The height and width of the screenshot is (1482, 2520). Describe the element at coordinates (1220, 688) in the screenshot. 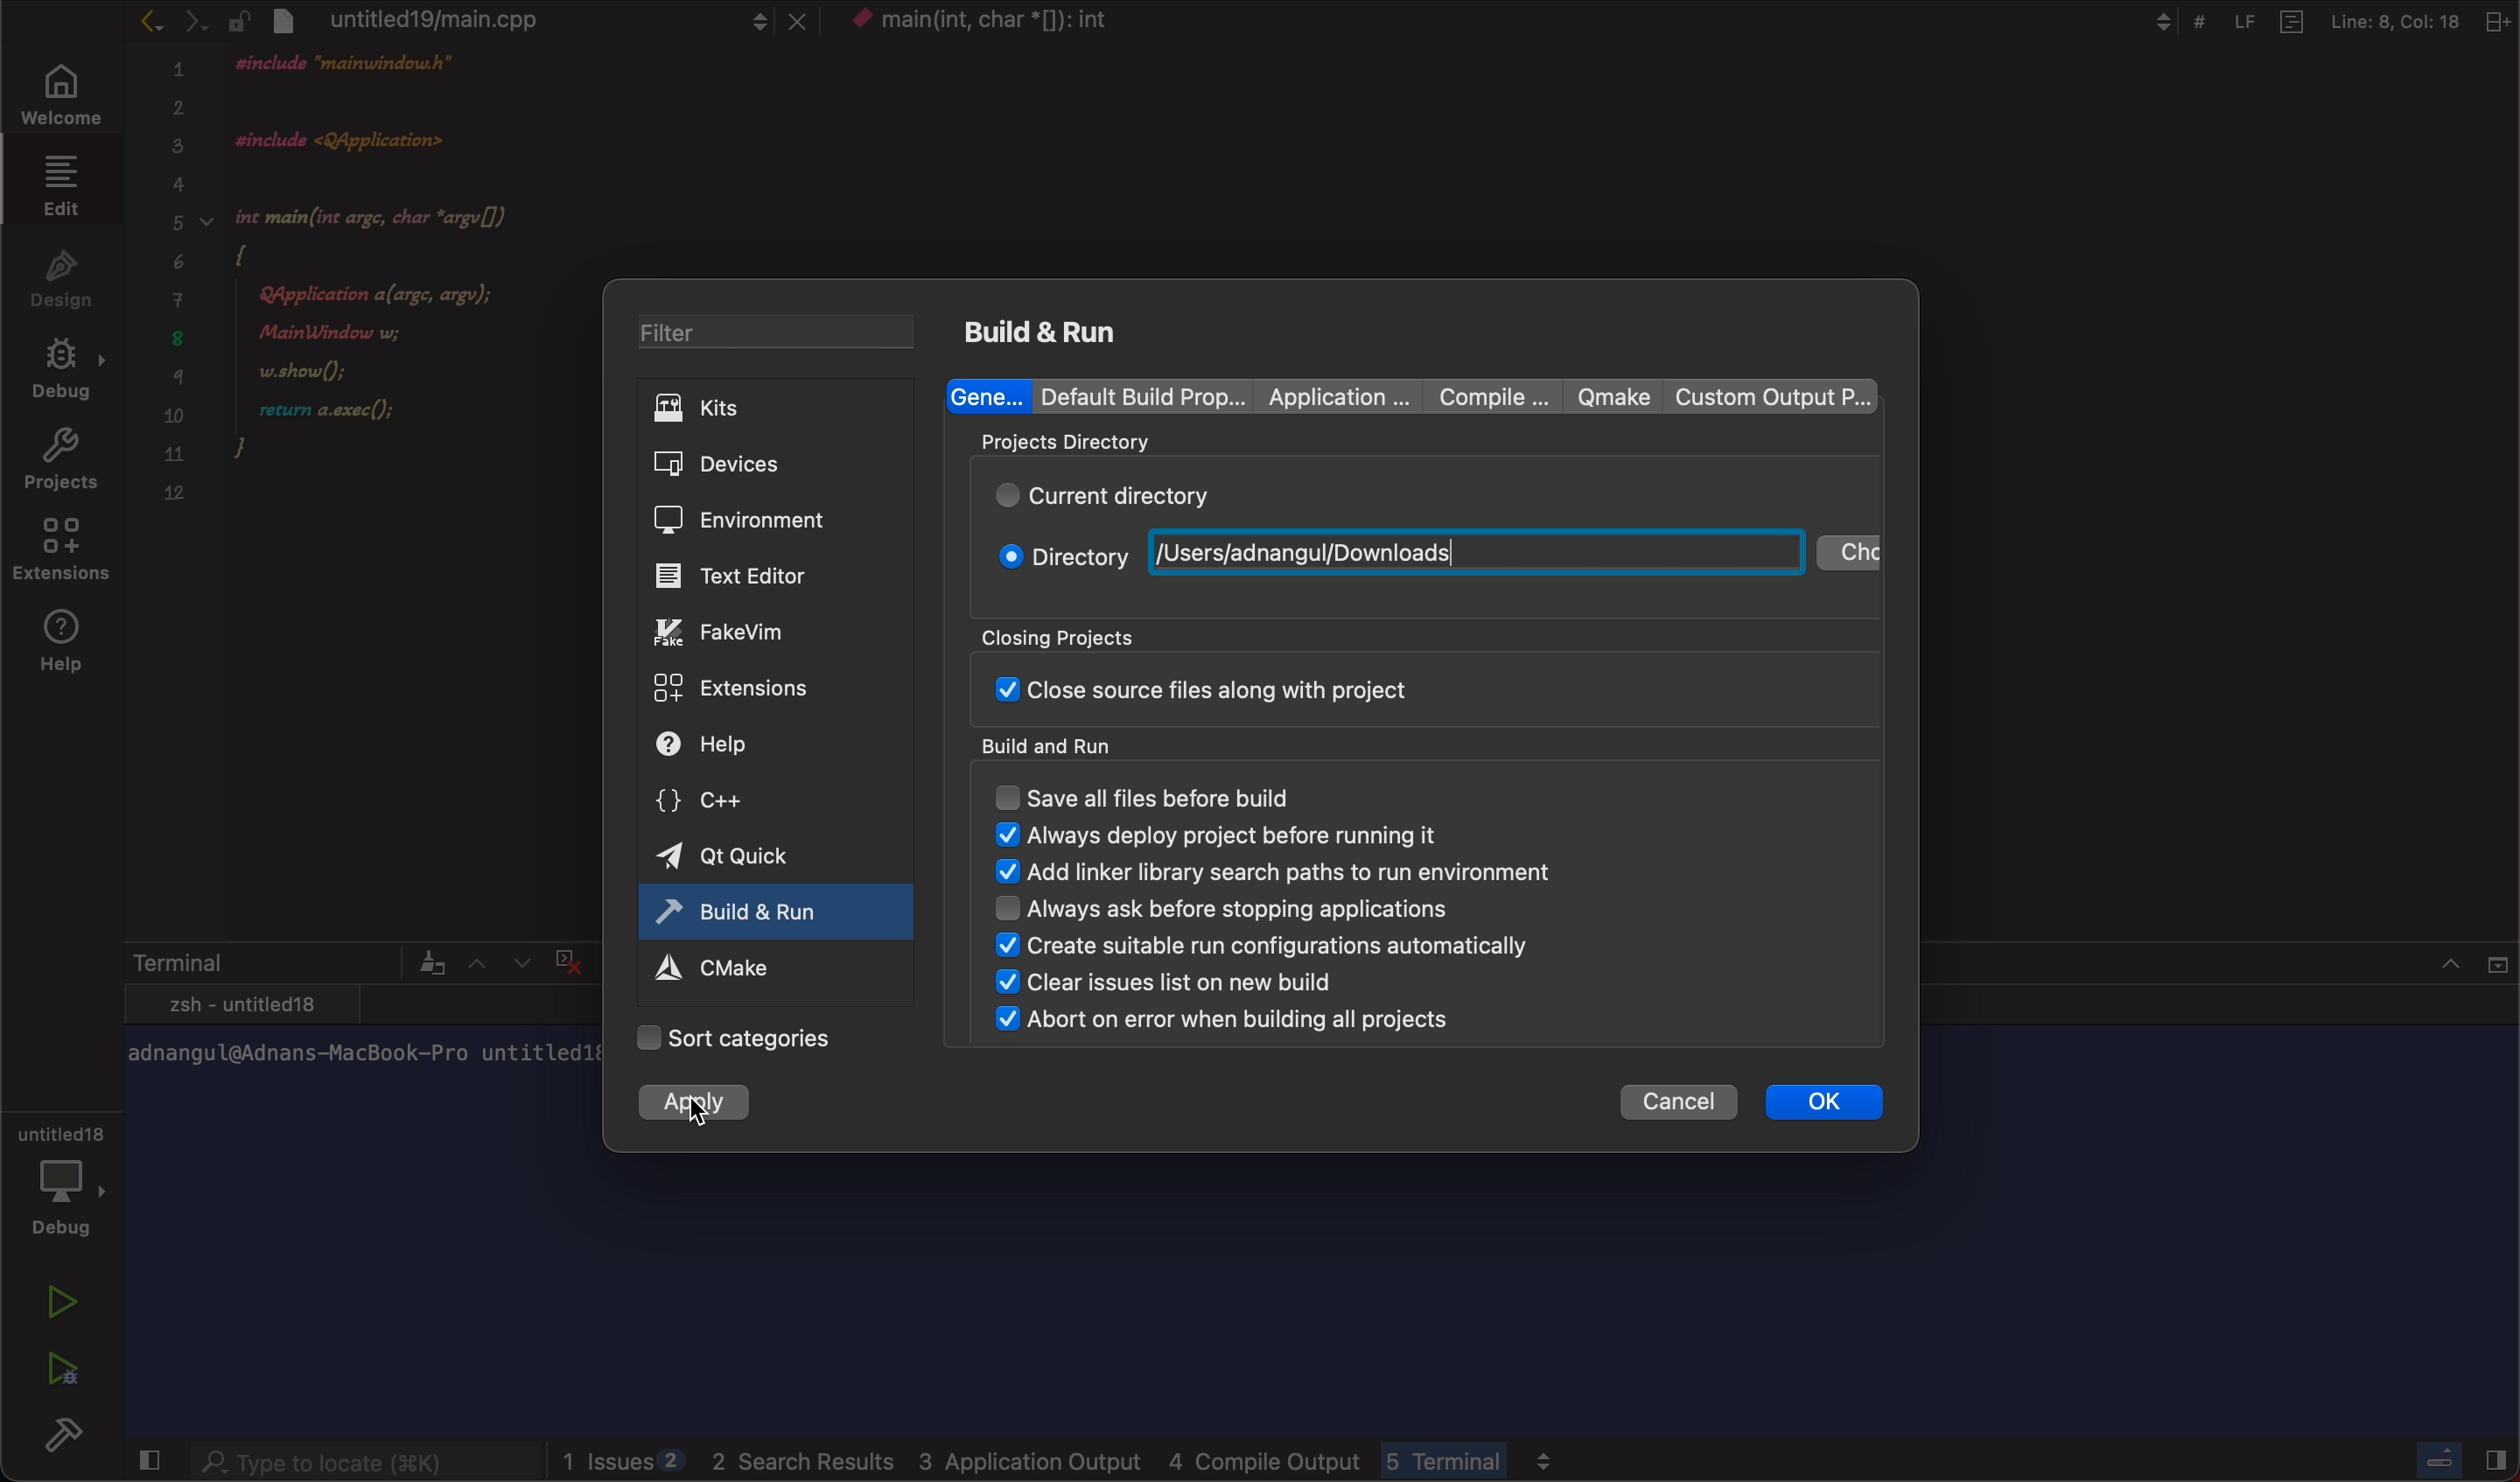

I see `close sourse file` at that location.